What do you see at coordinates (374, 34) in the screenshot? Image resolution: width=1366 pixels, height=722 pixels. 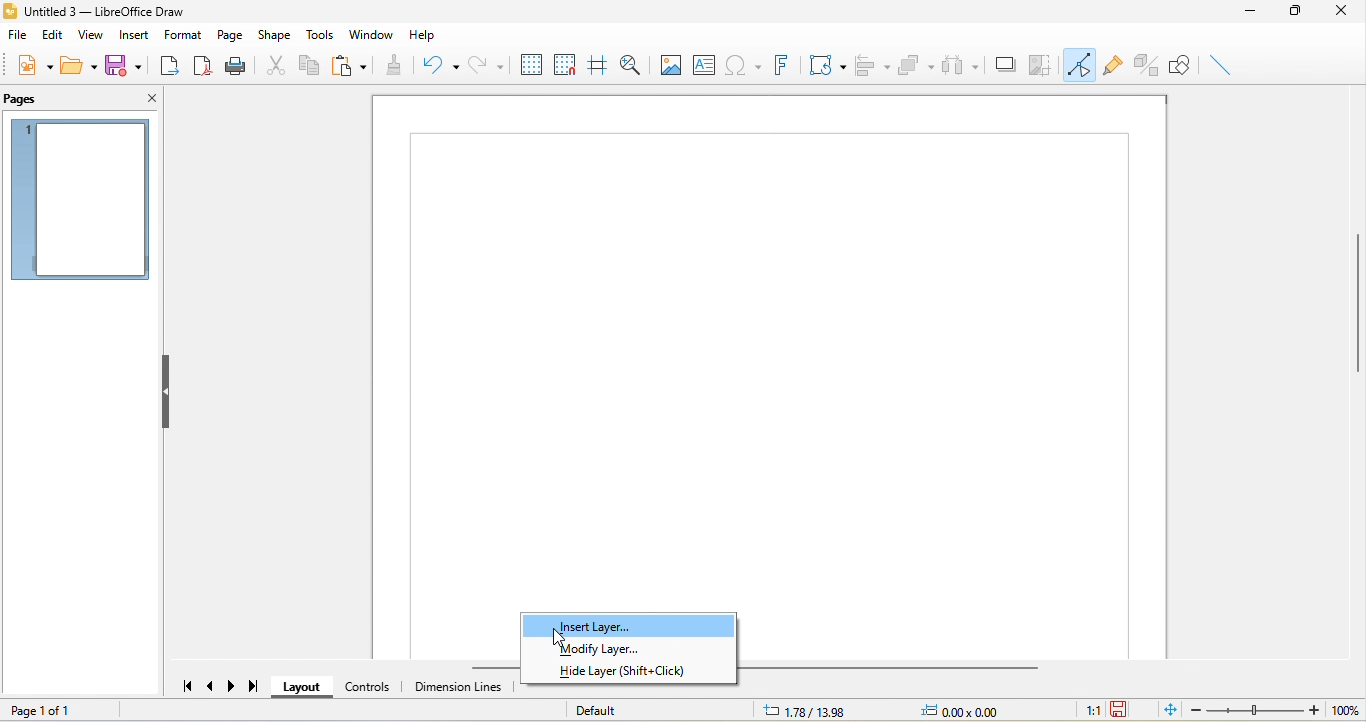 I see `window` at bounding box center [374, 34].